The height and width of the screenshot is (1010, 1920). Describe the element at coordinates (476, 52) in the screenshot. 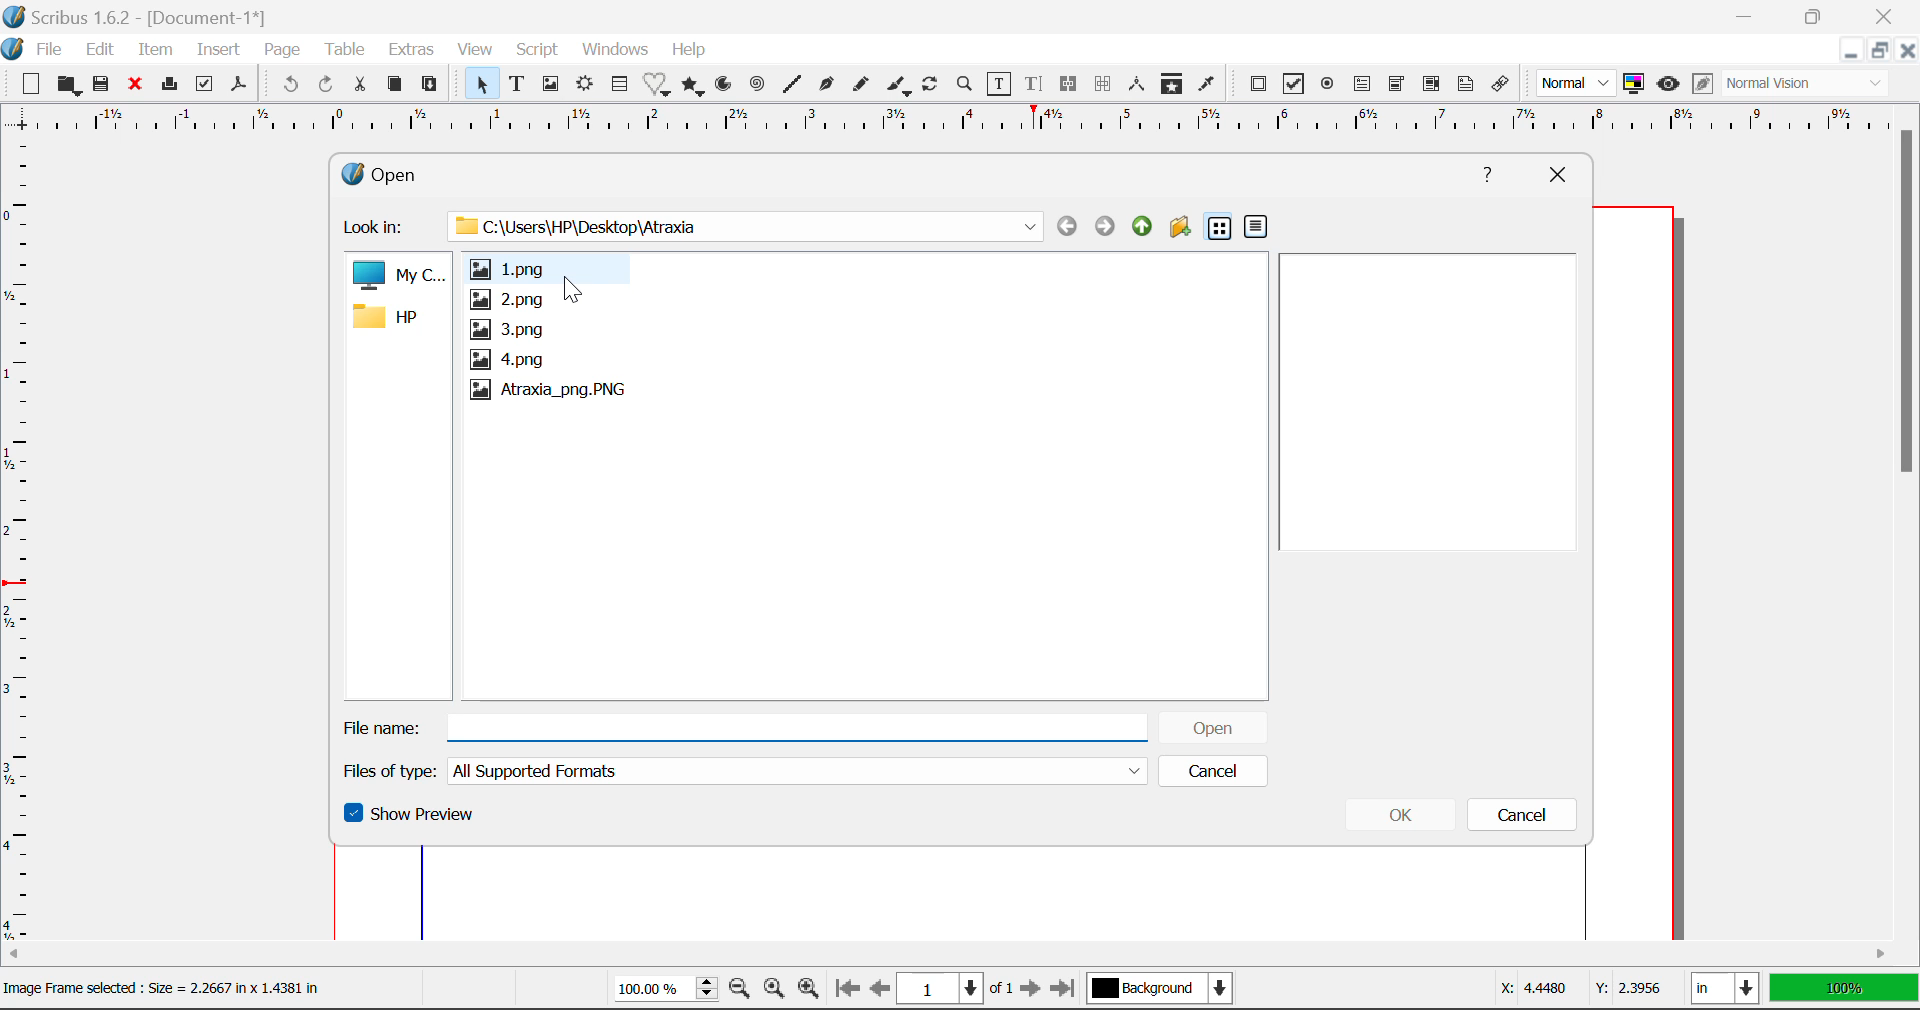

I see `View` at that location.